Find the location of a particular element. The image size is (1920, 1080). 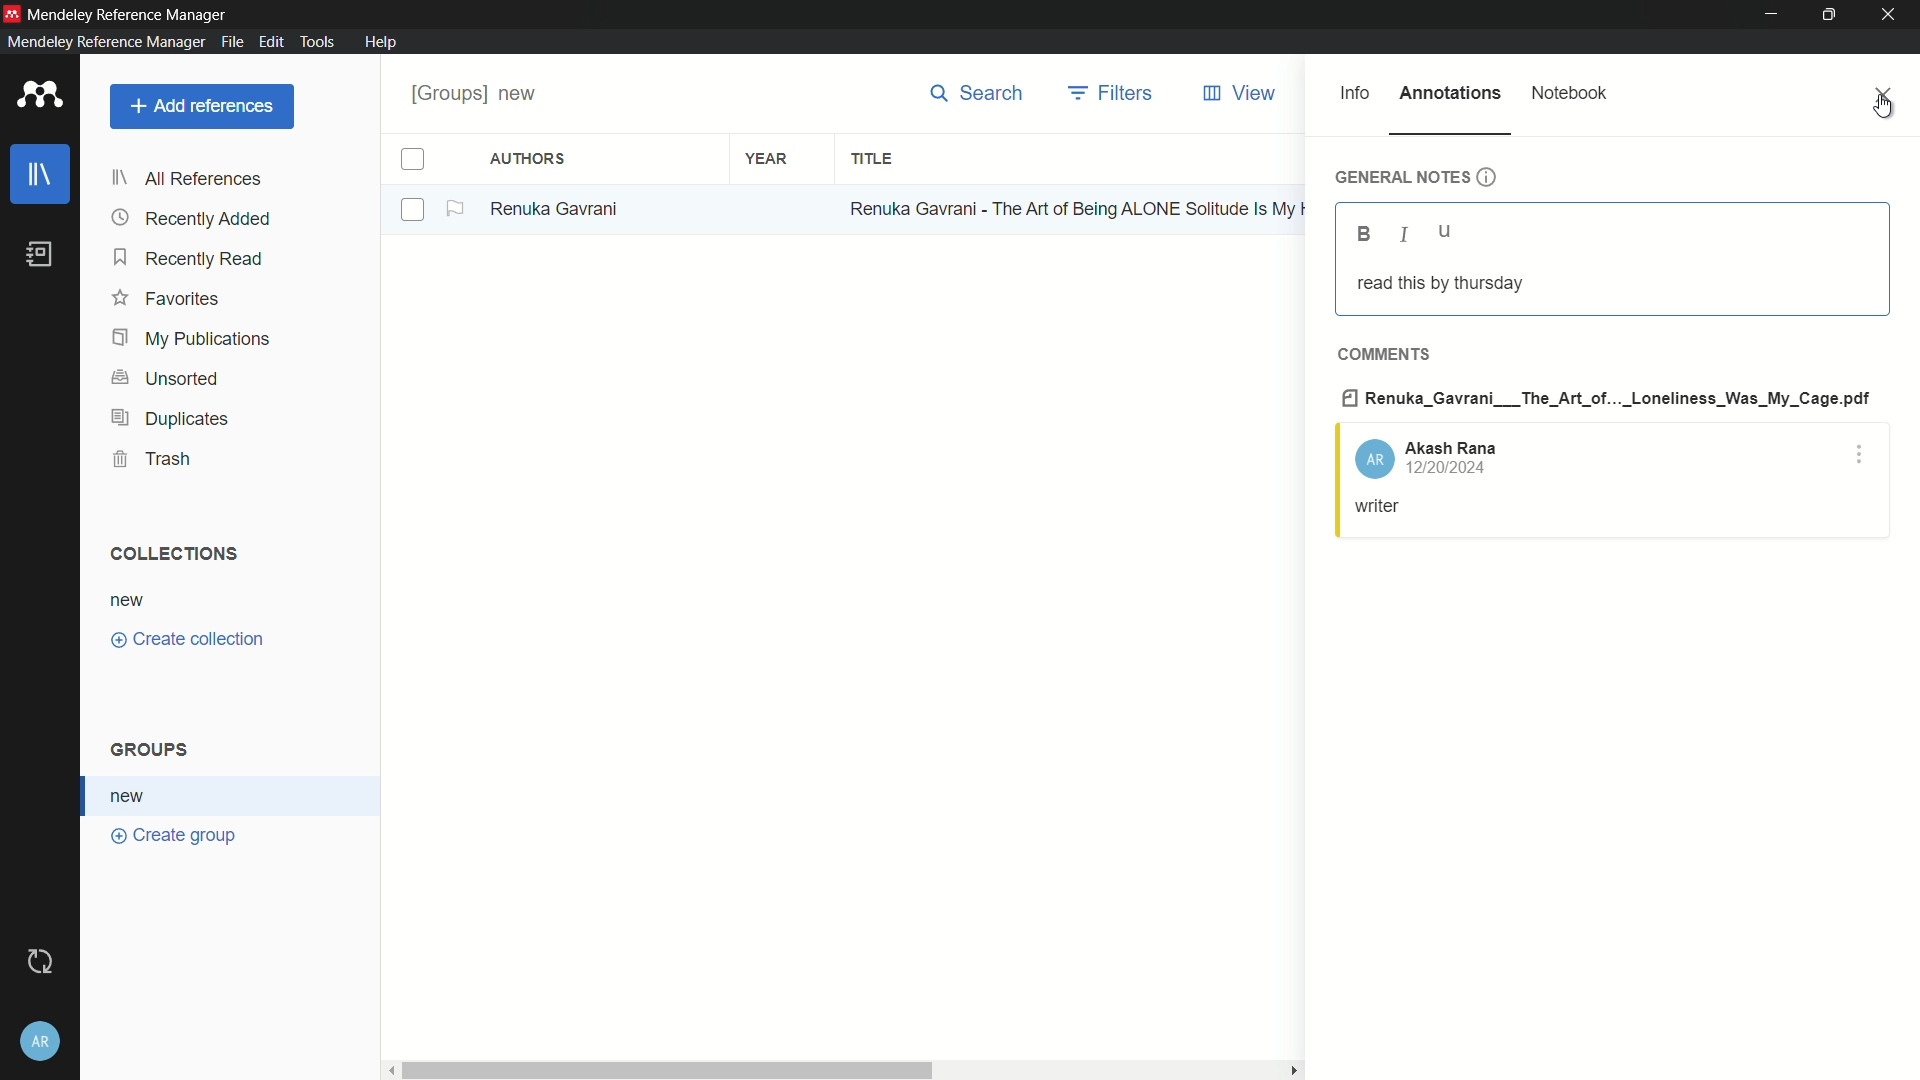

scroll right is located at coordinates (1290, 1070).